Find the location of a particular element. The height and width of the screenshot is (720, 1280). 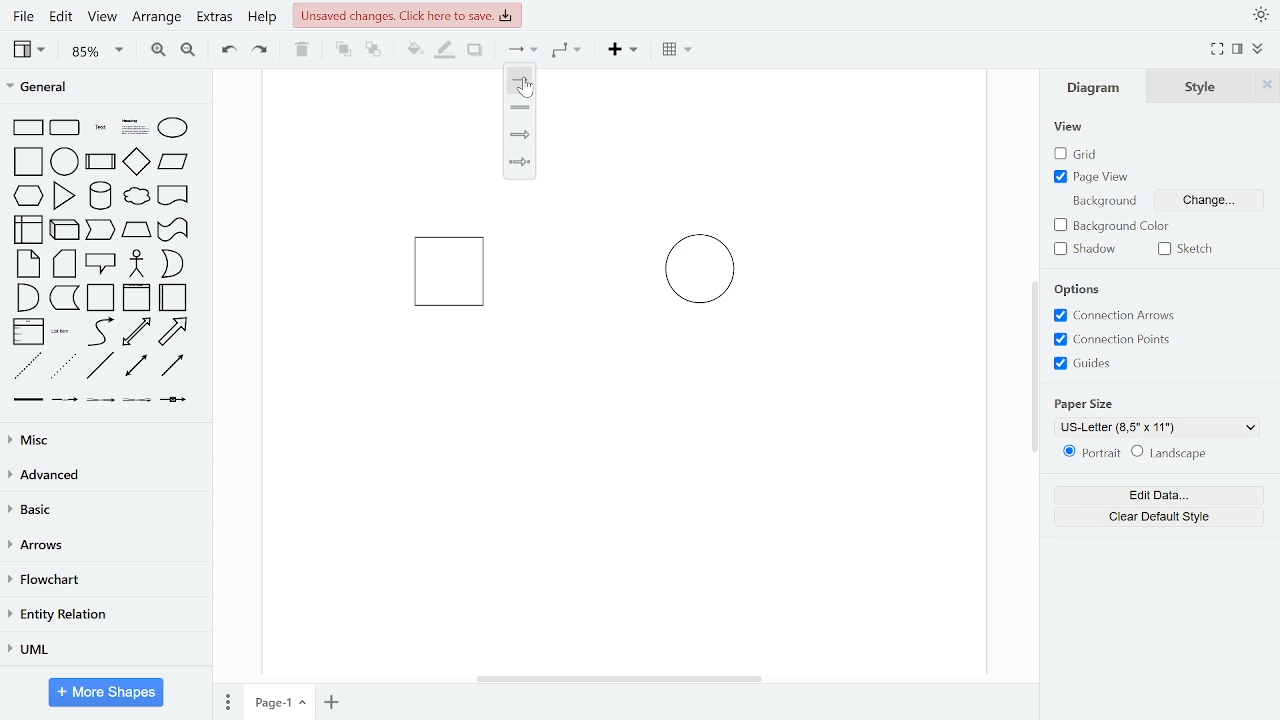

cursor is located at coordinates (528, 91).